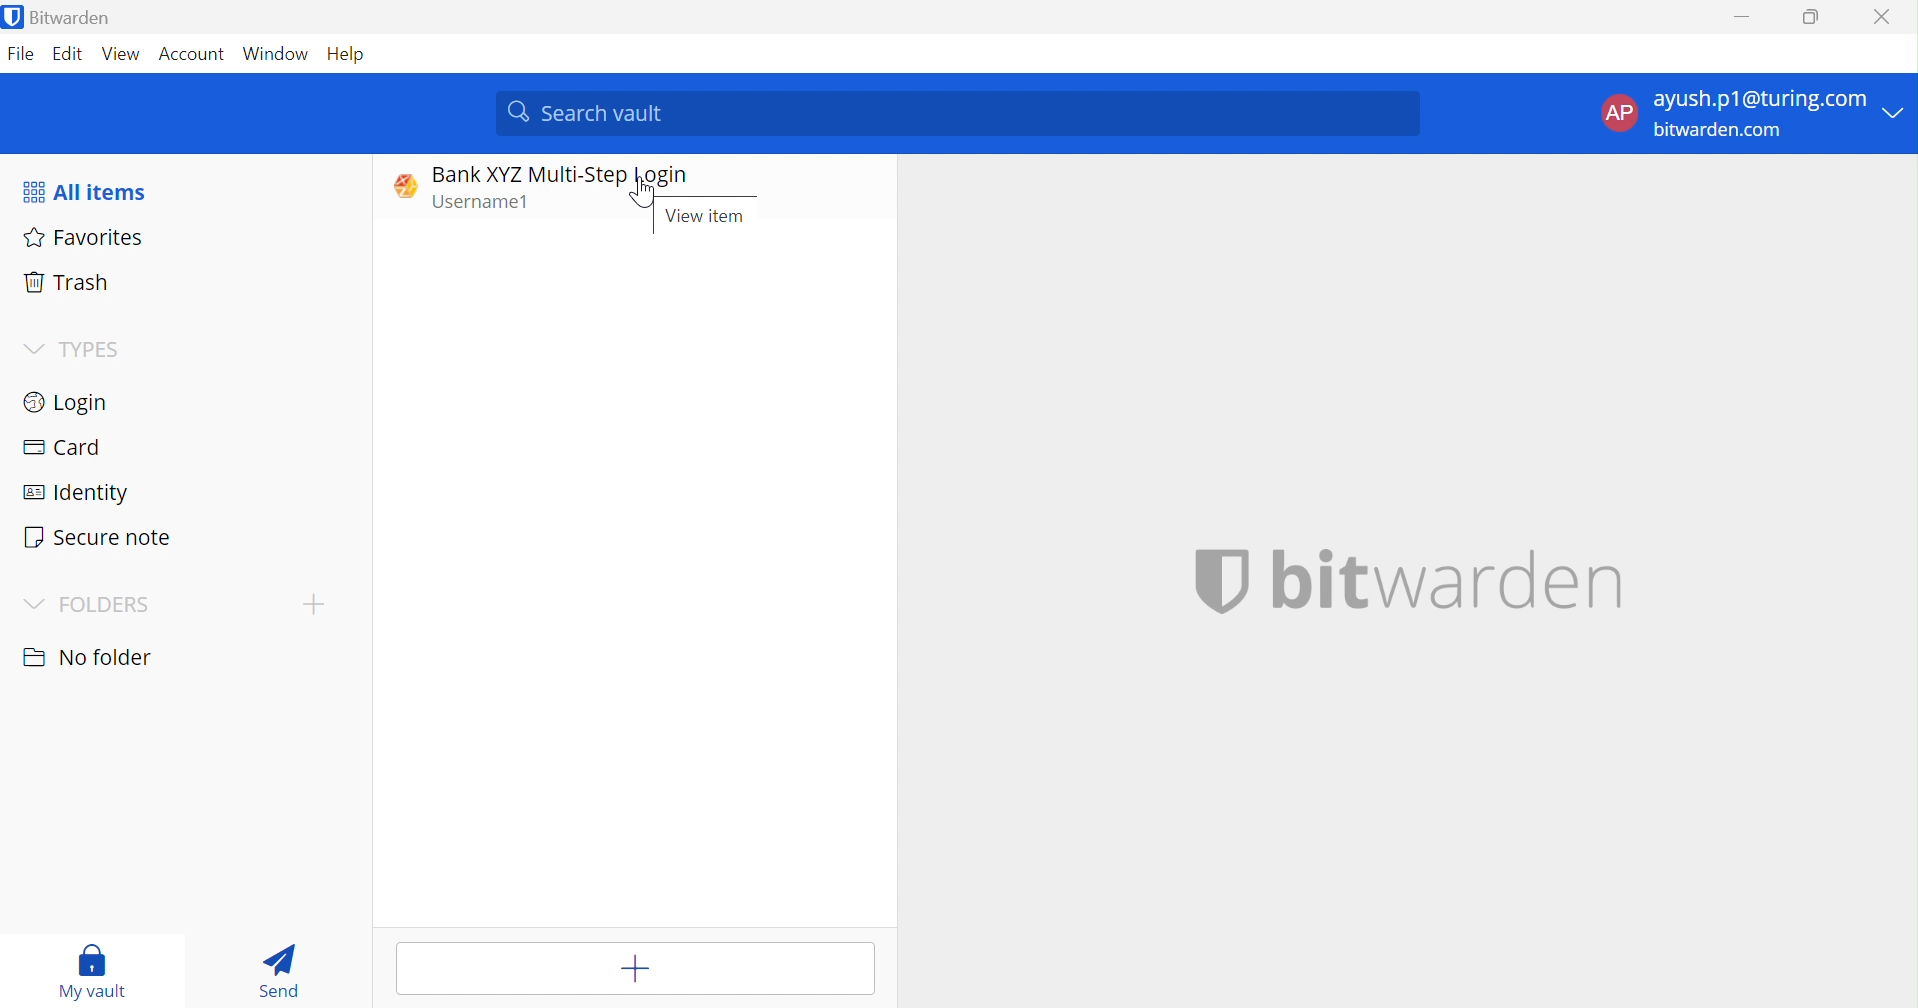 The image size is (1918, 1008). Describe the element at coordinates (1414, 580) in the screenshot. I see `bitwarden` at that location.